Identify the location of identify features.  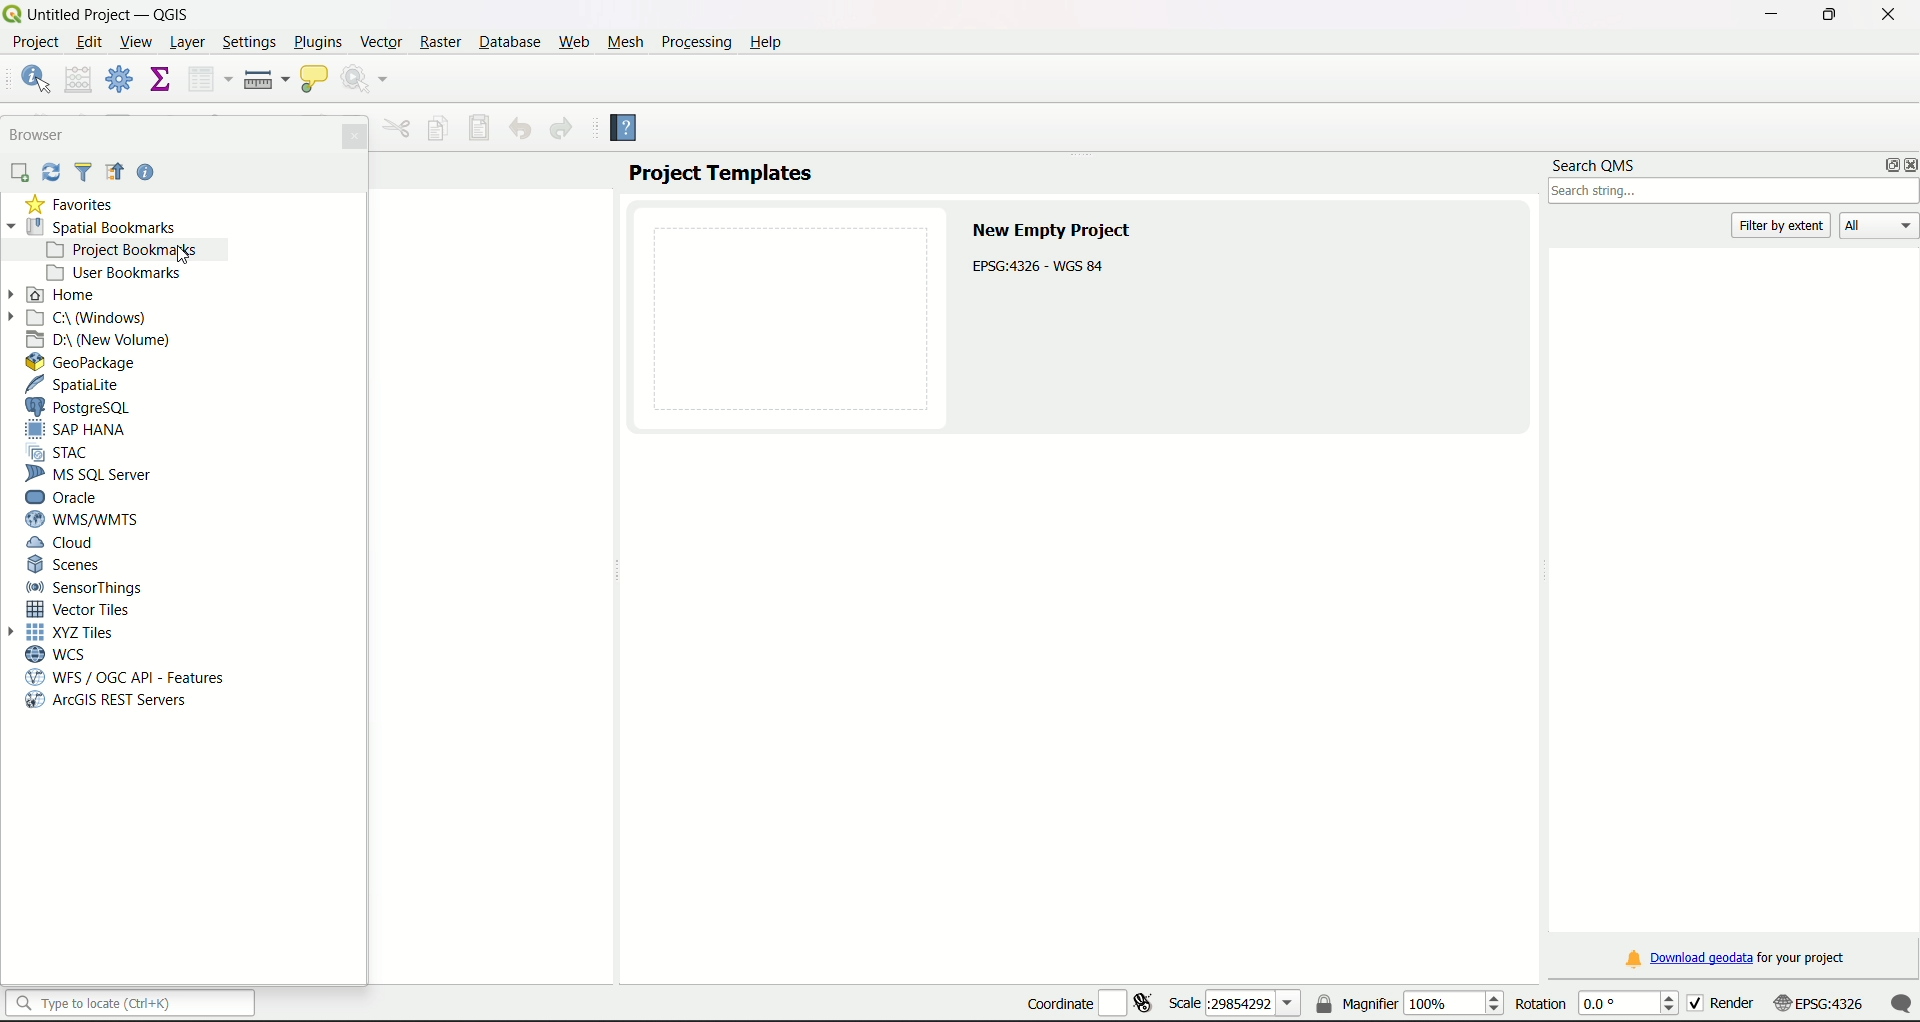
(34, 77).